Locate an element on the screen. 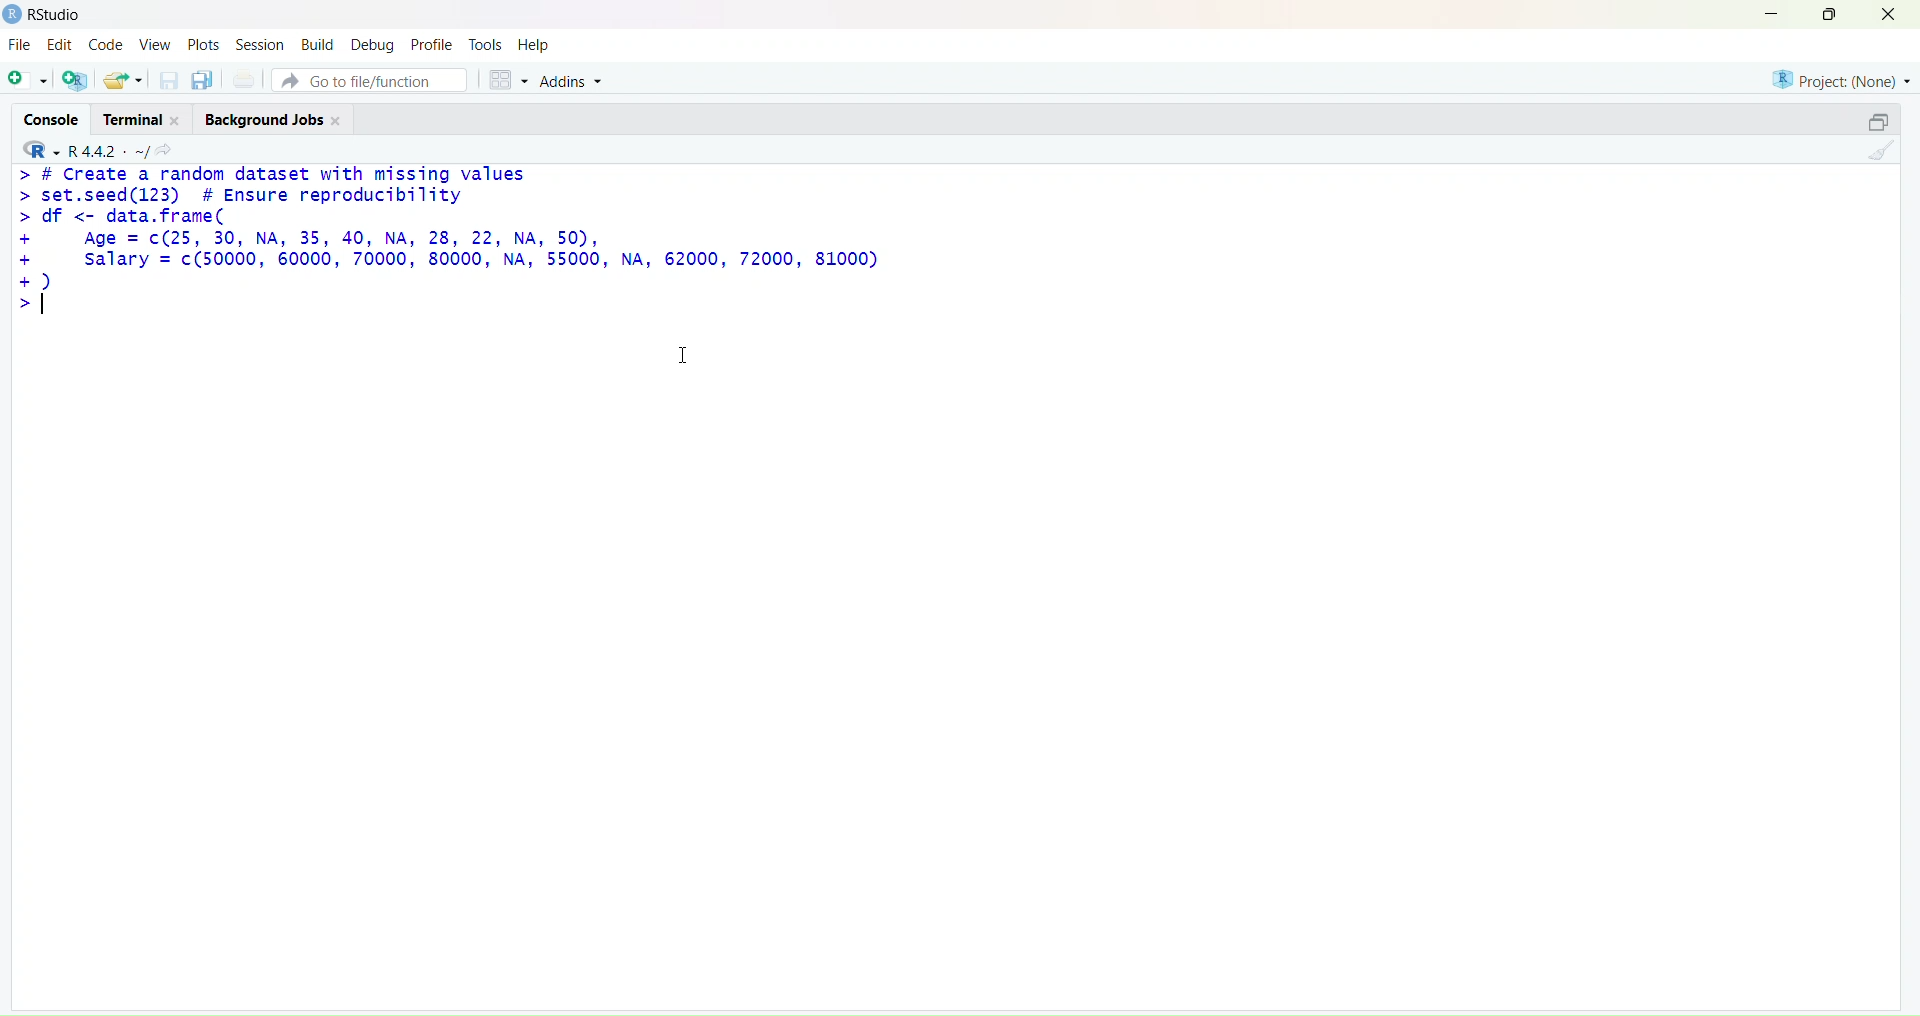 The height and width of the screenshot is (1016, 1920). save current documet is located at coordinates (167, 81).